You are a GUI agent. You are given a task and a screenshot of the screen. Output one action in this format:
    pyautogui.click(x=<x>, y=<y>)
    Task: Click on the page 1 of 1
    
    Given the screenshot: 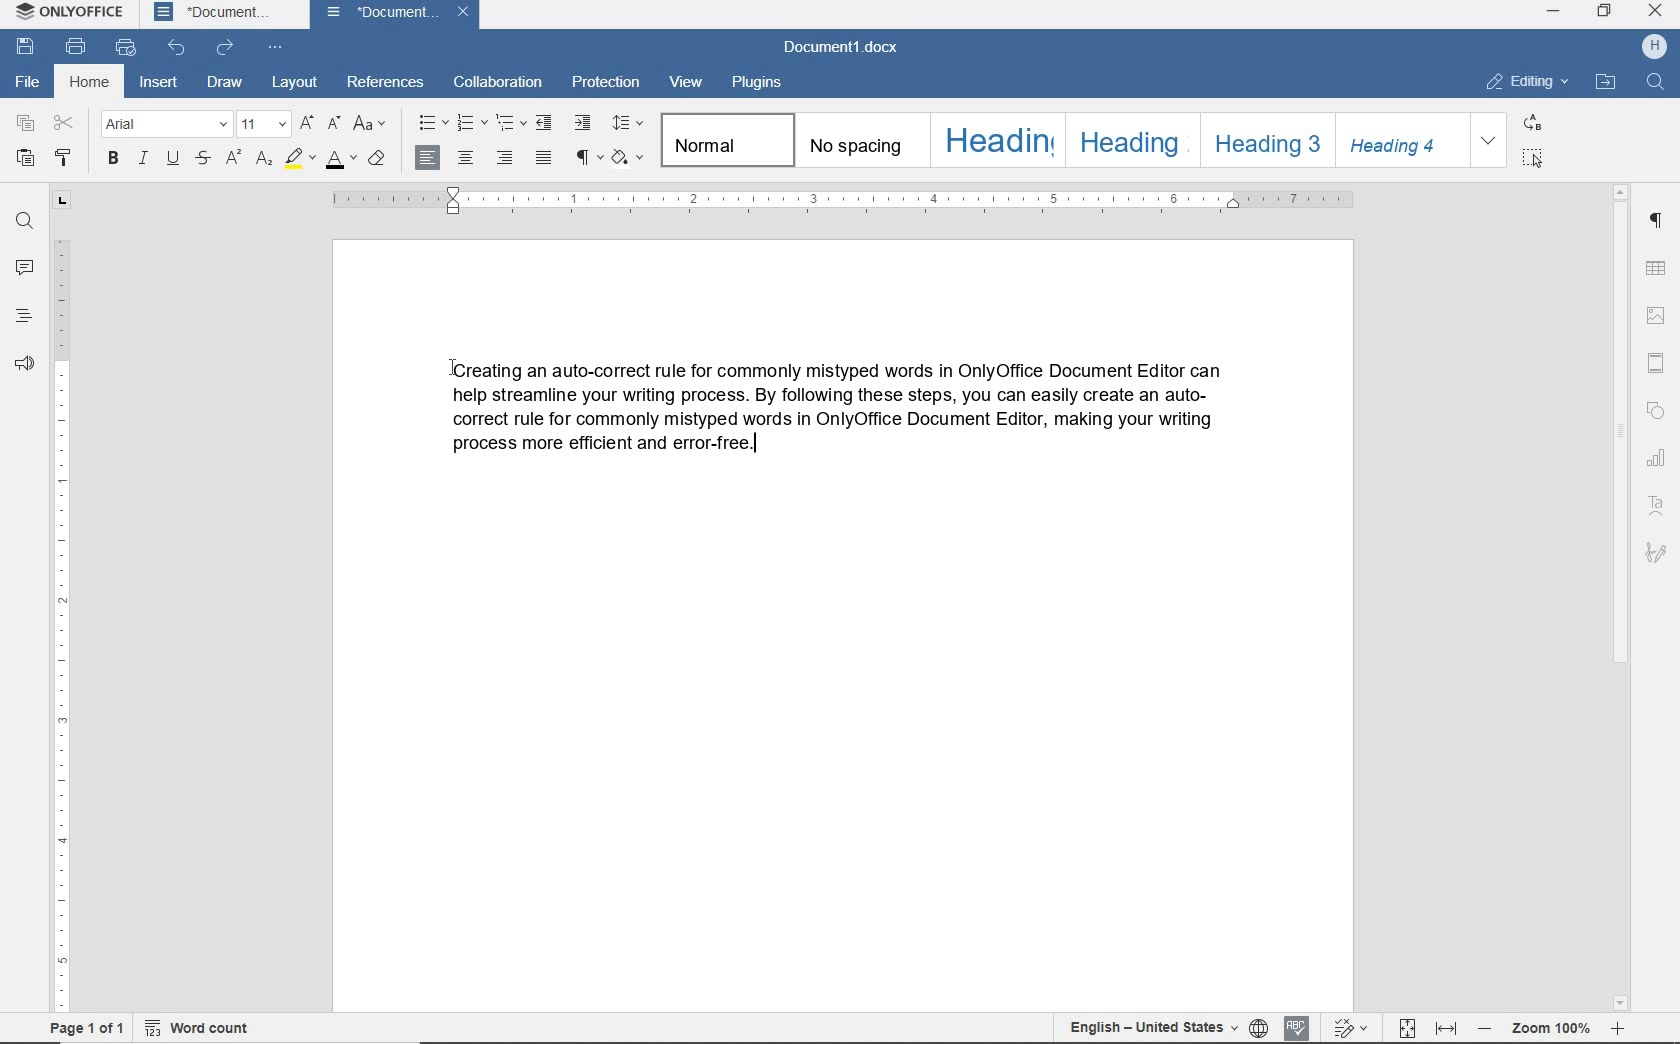 What is the action you would take?
    pyautogui.click(x=85, y=1031)
    